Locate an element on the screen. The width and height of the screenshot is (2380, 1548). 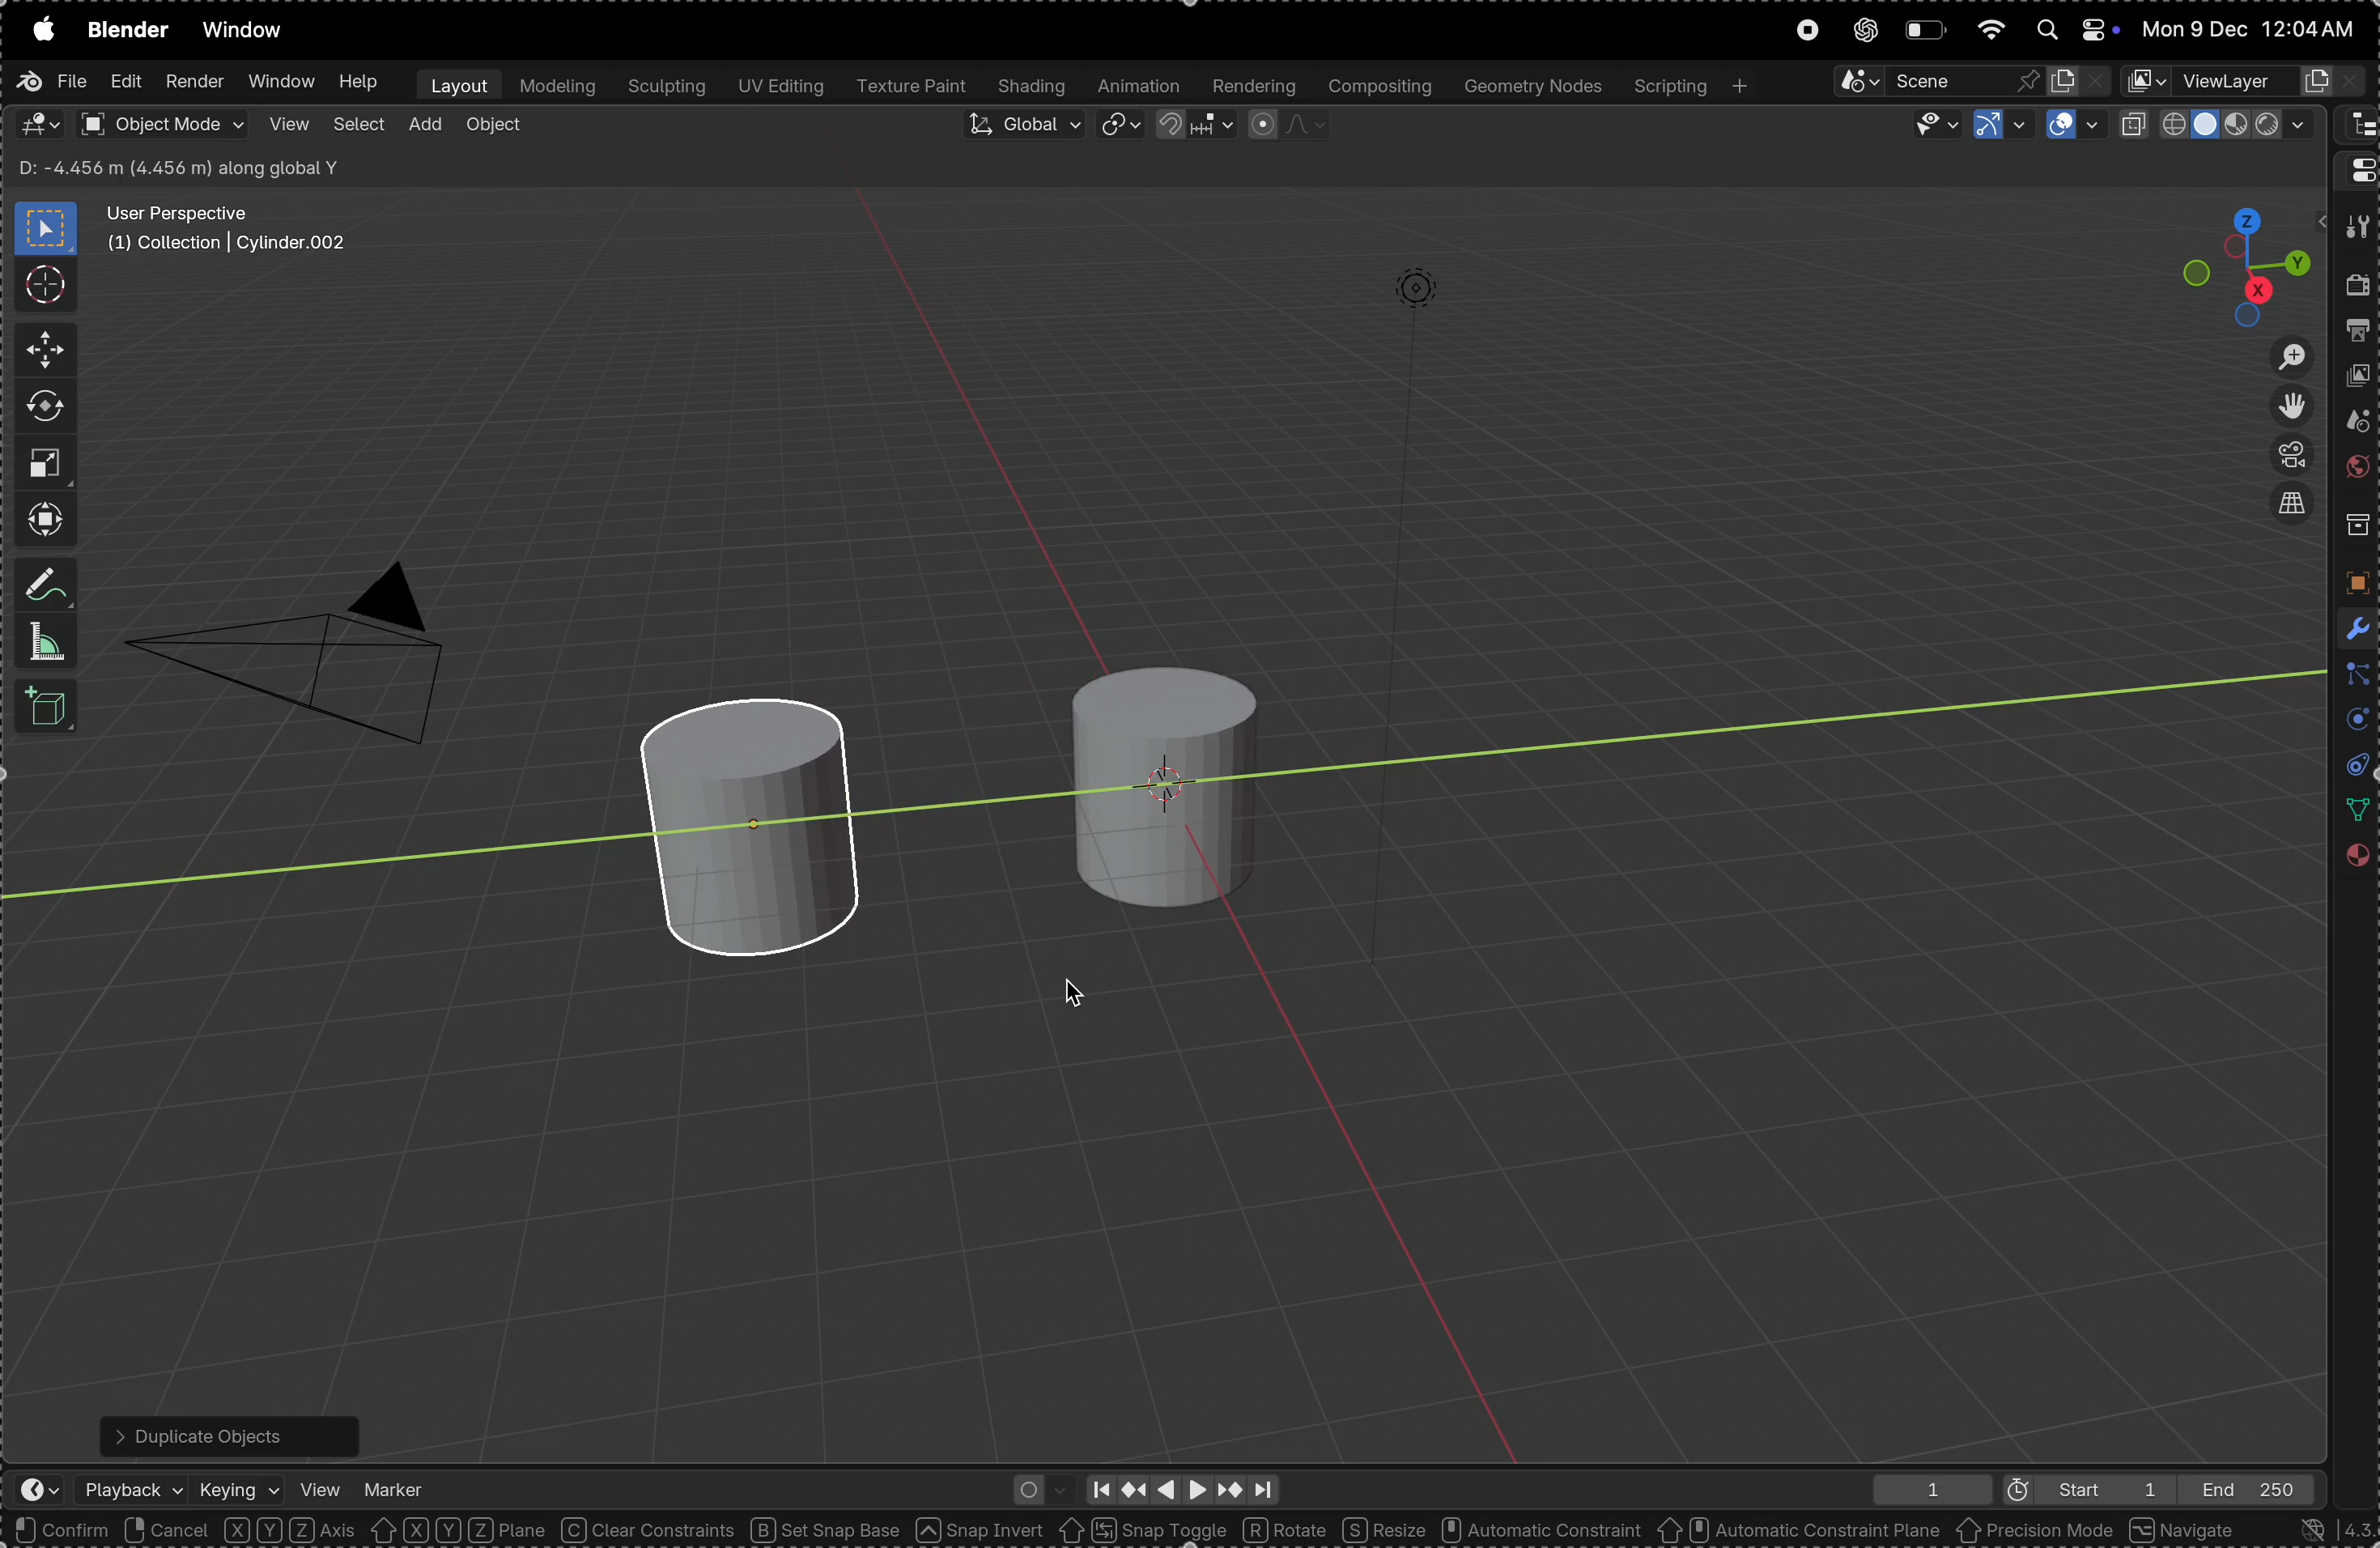
playback controls is located at coordinates (1180, 1486).